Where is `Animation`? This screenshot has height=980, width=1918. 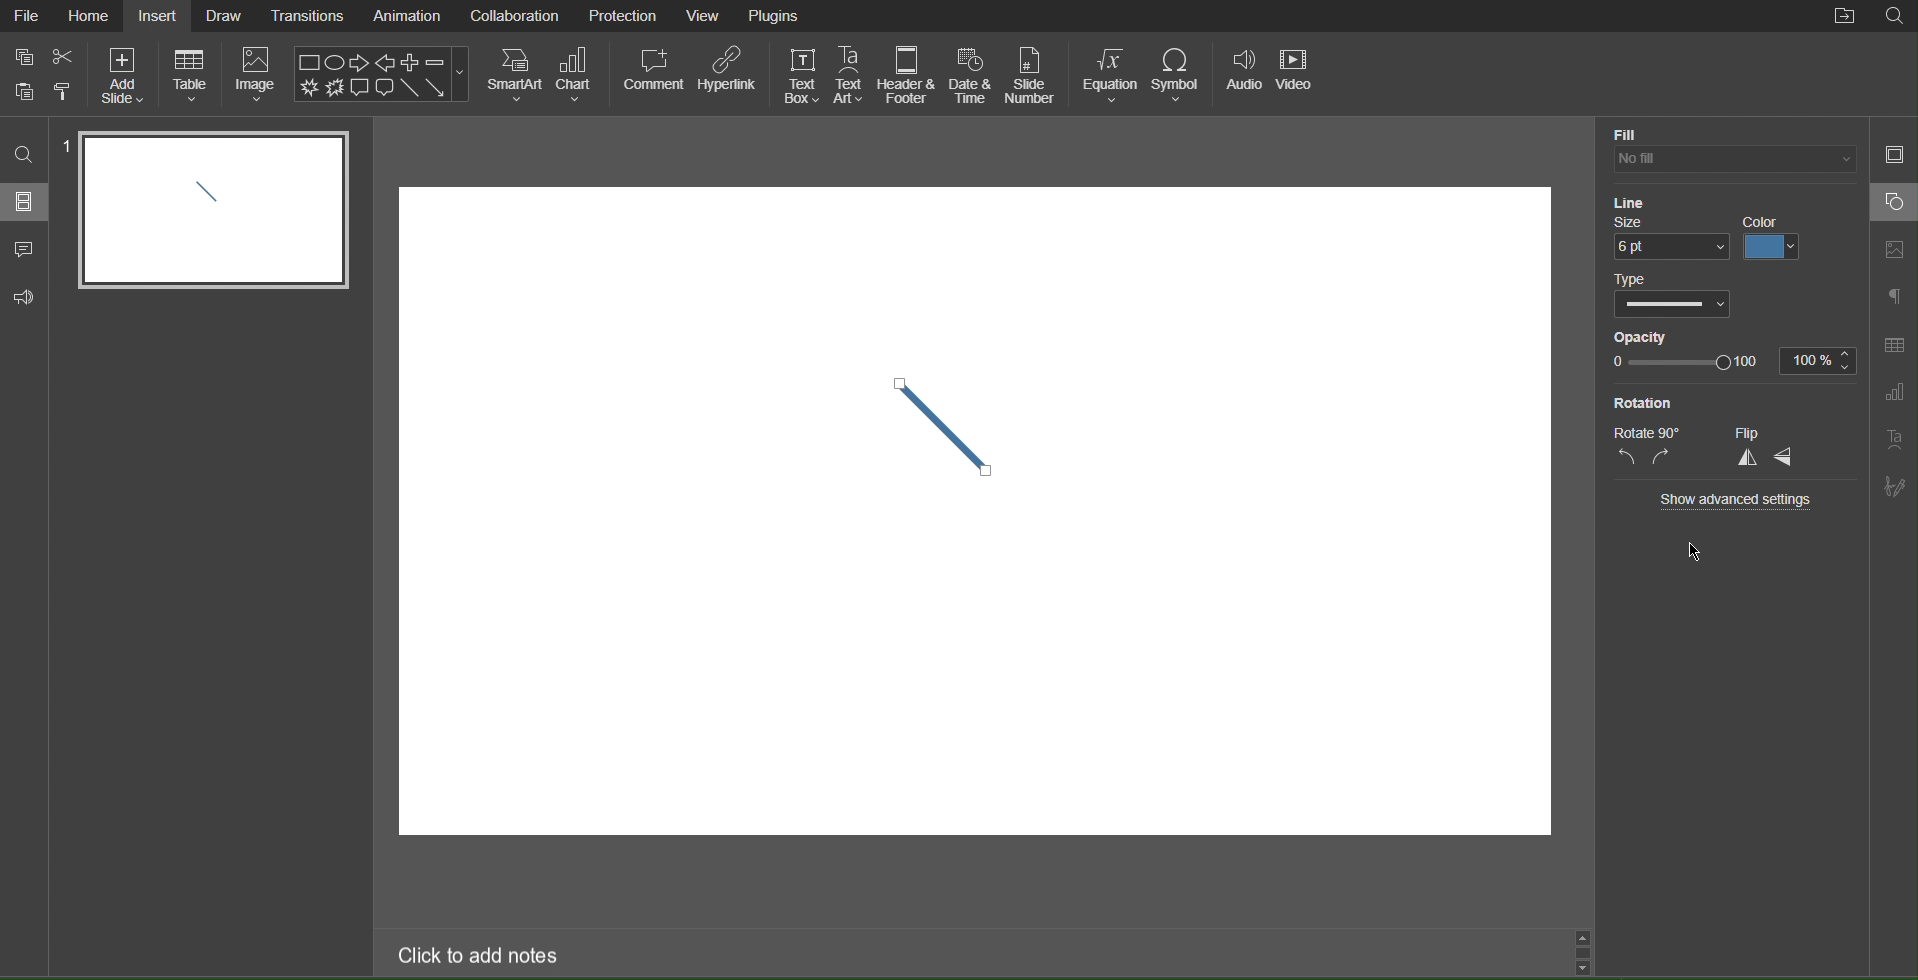 Animation is located at coordinates (405, 17).